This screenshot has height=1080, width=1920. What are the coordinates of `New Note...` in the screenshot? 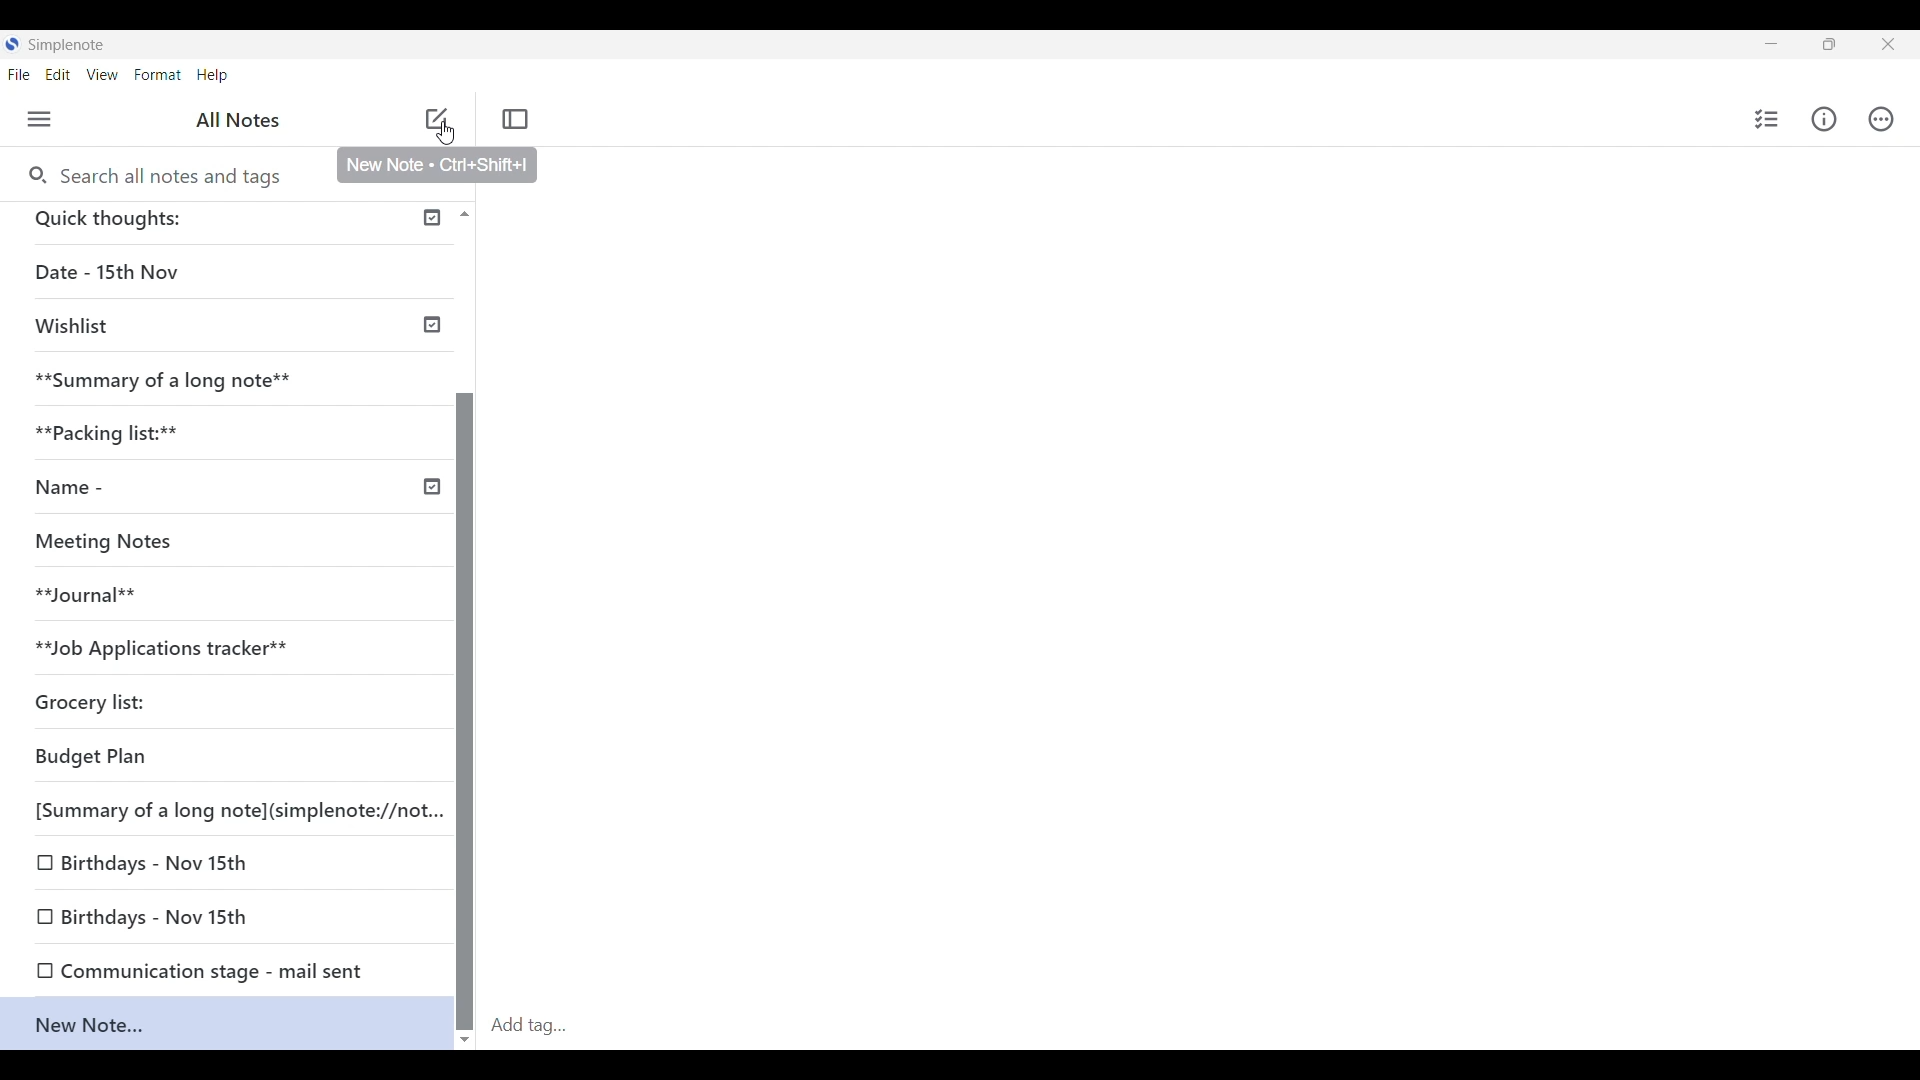 It's located at (230, 1026).